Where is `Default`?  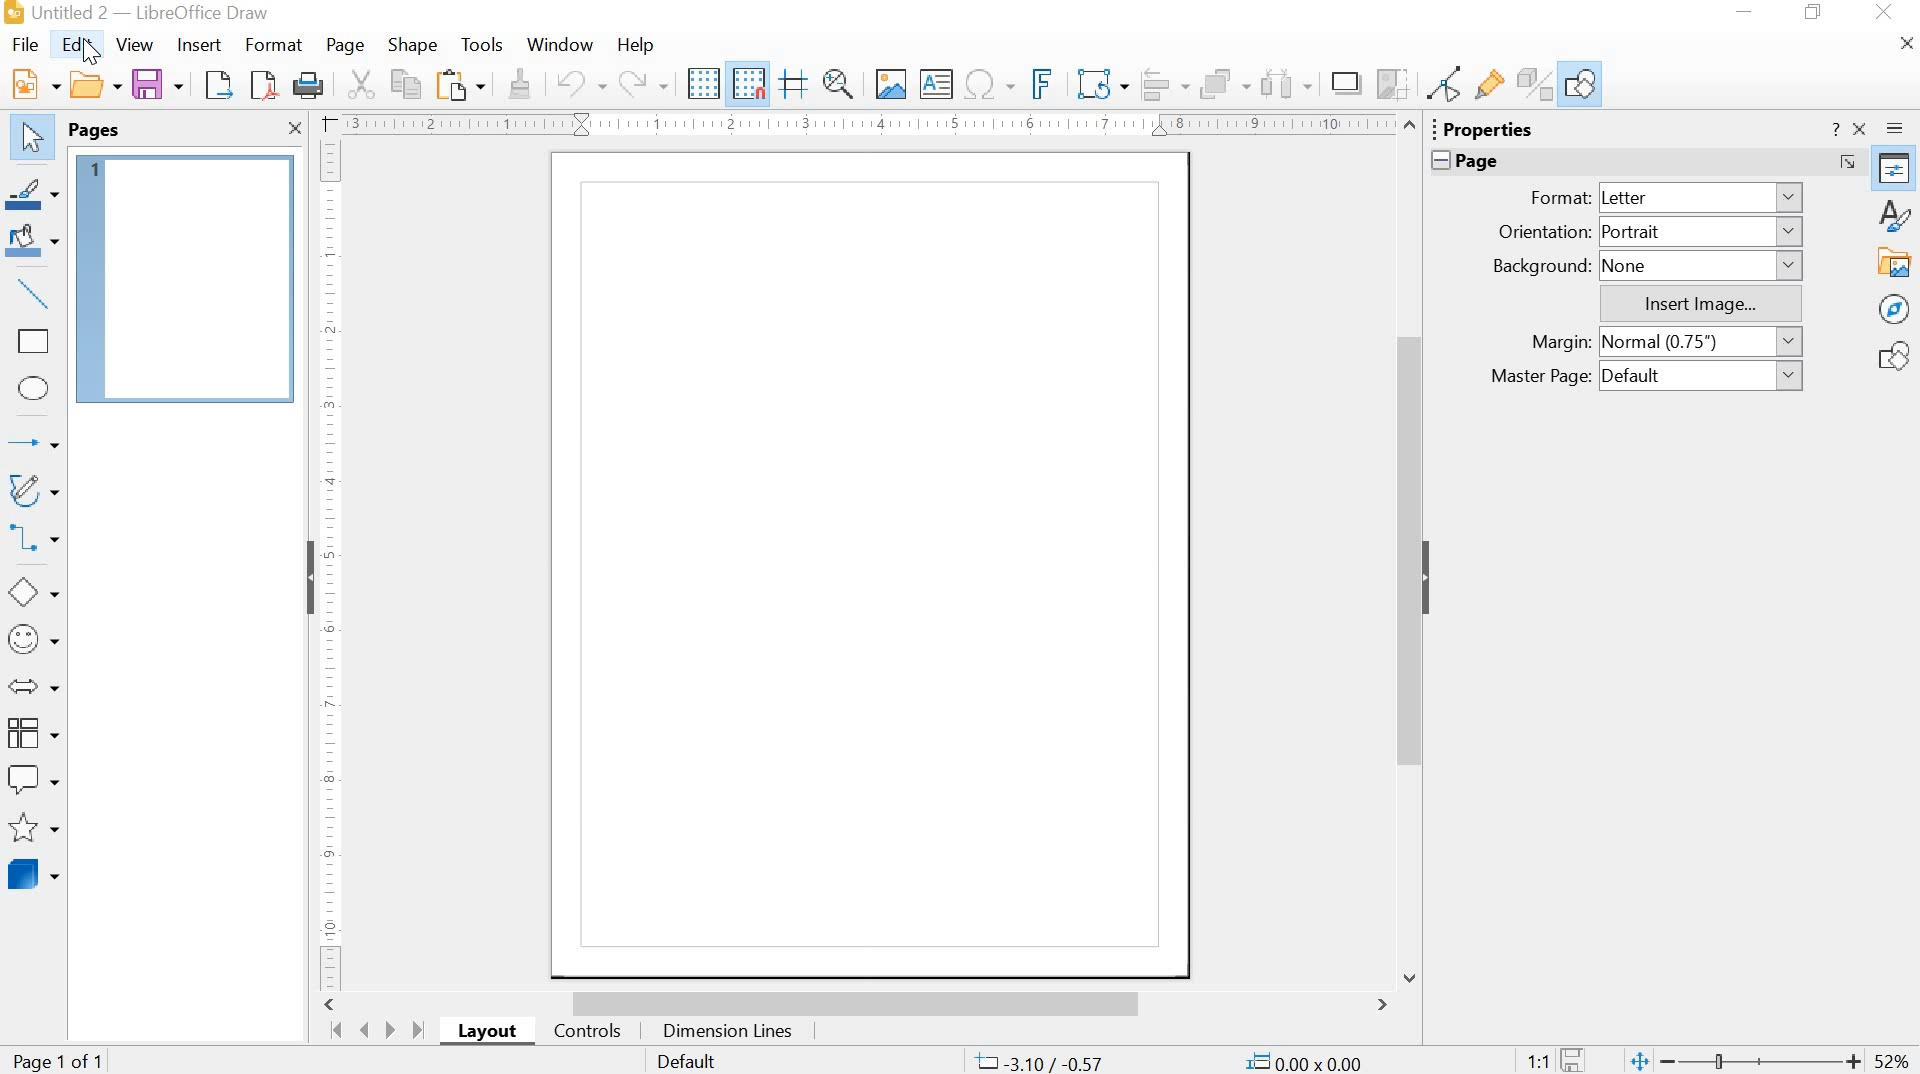
Default is located at coordinates (689, 1060).